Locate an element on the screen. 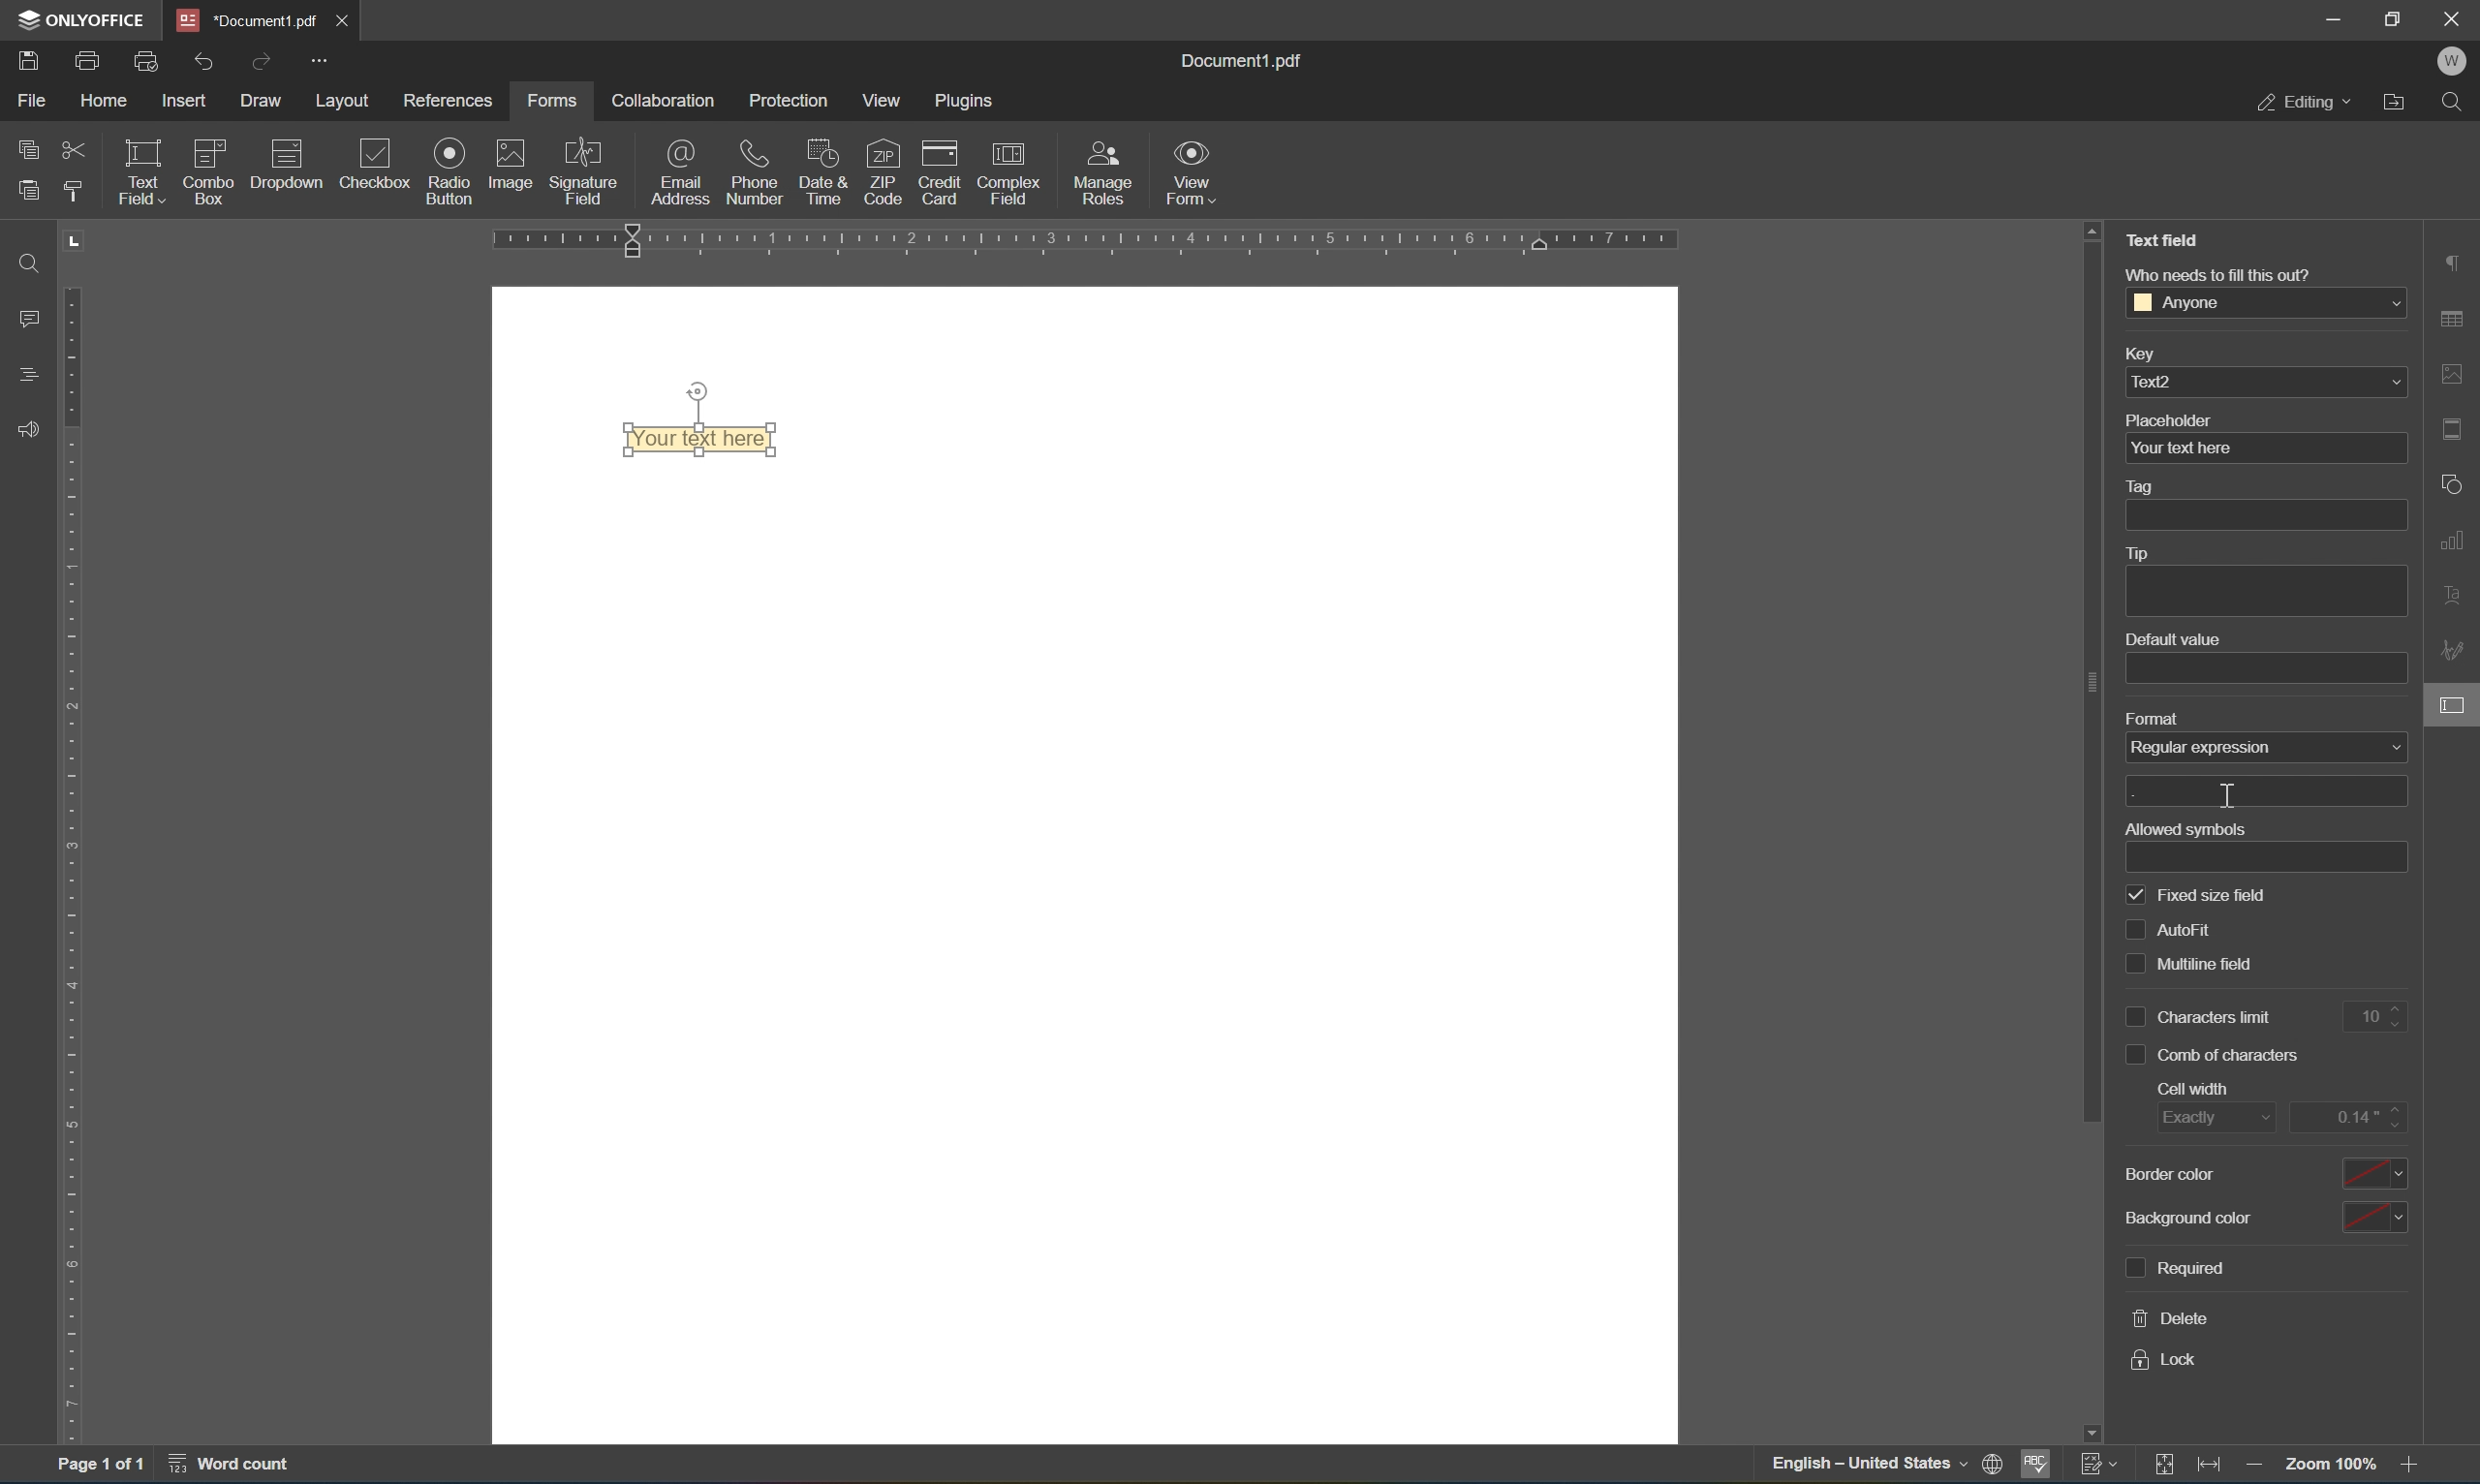 The height and width of the screenshot is (1484, 2480). border color is located at coordinates (2170, 1172).